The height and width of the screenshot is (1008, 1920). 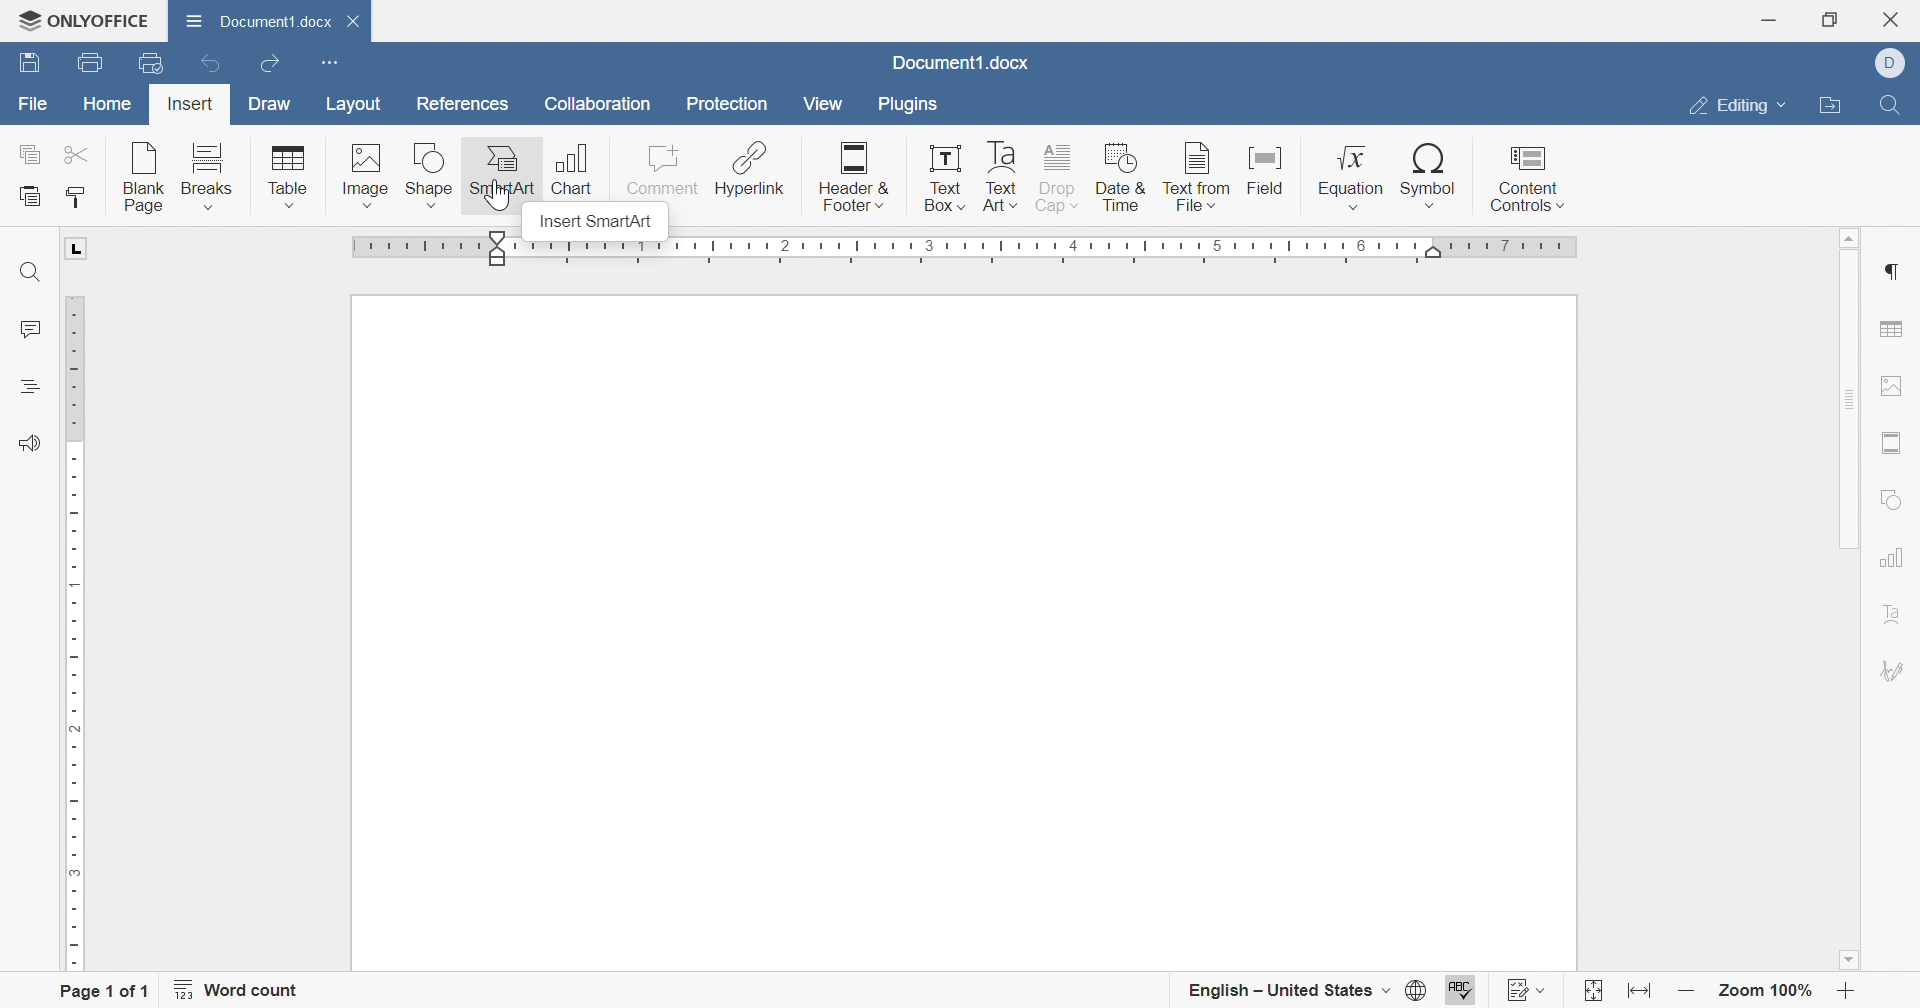 What do you see at coordinates (1893, 443) in the screenshot?
I see `Headers & Footers` at bounding box center [1893, 443].